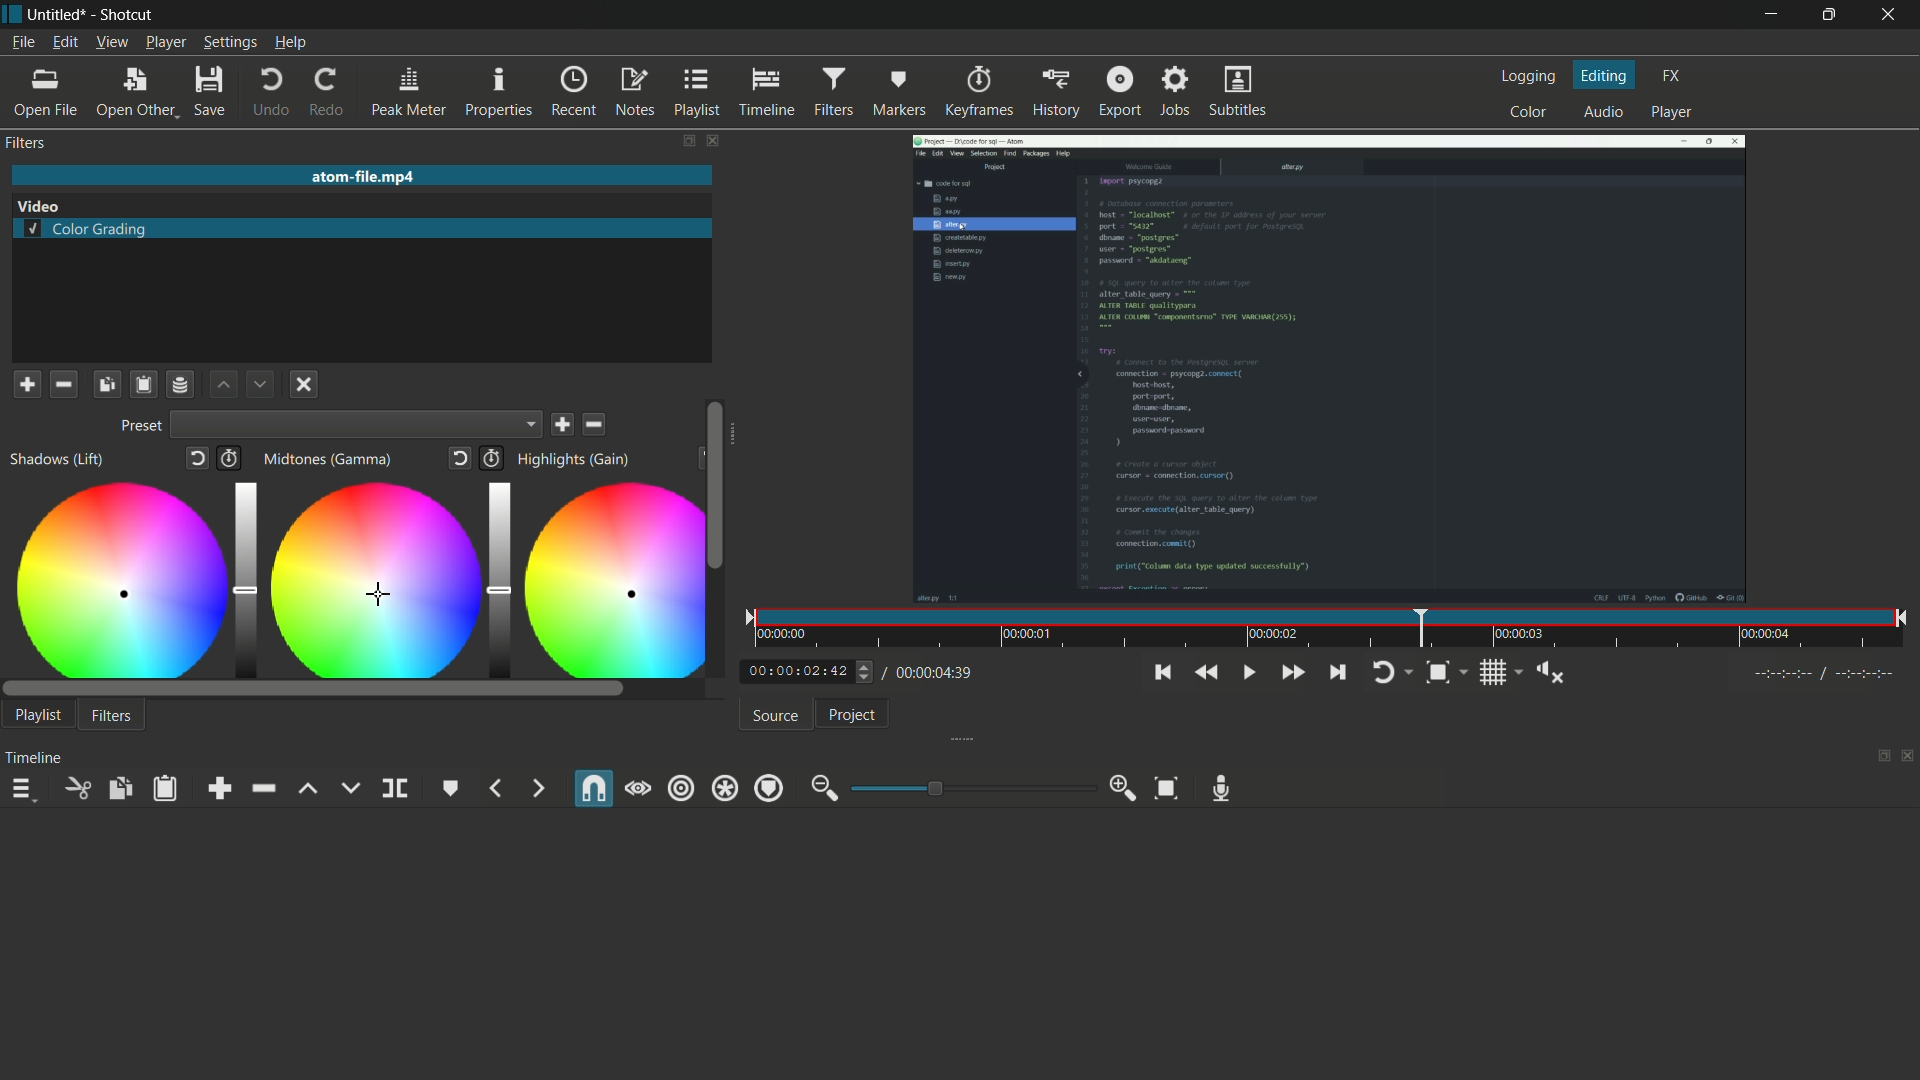 This screenshot has height=1080, width=1920. Describe the element at coordinates (497, 93) in the screenshot. I see `properties` at that location.